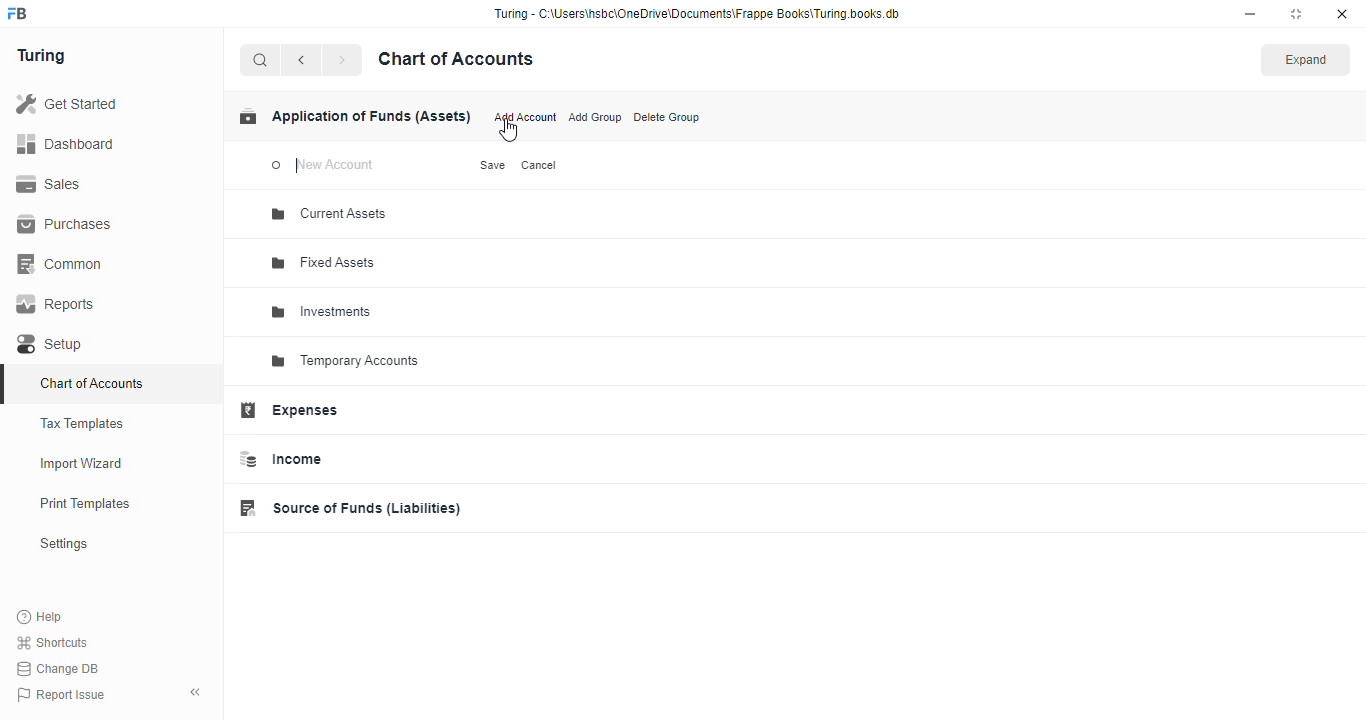 Image resolution: width=1366 pixels, height=720 pixels. I want to click on fixed assets, so click(326, 263).